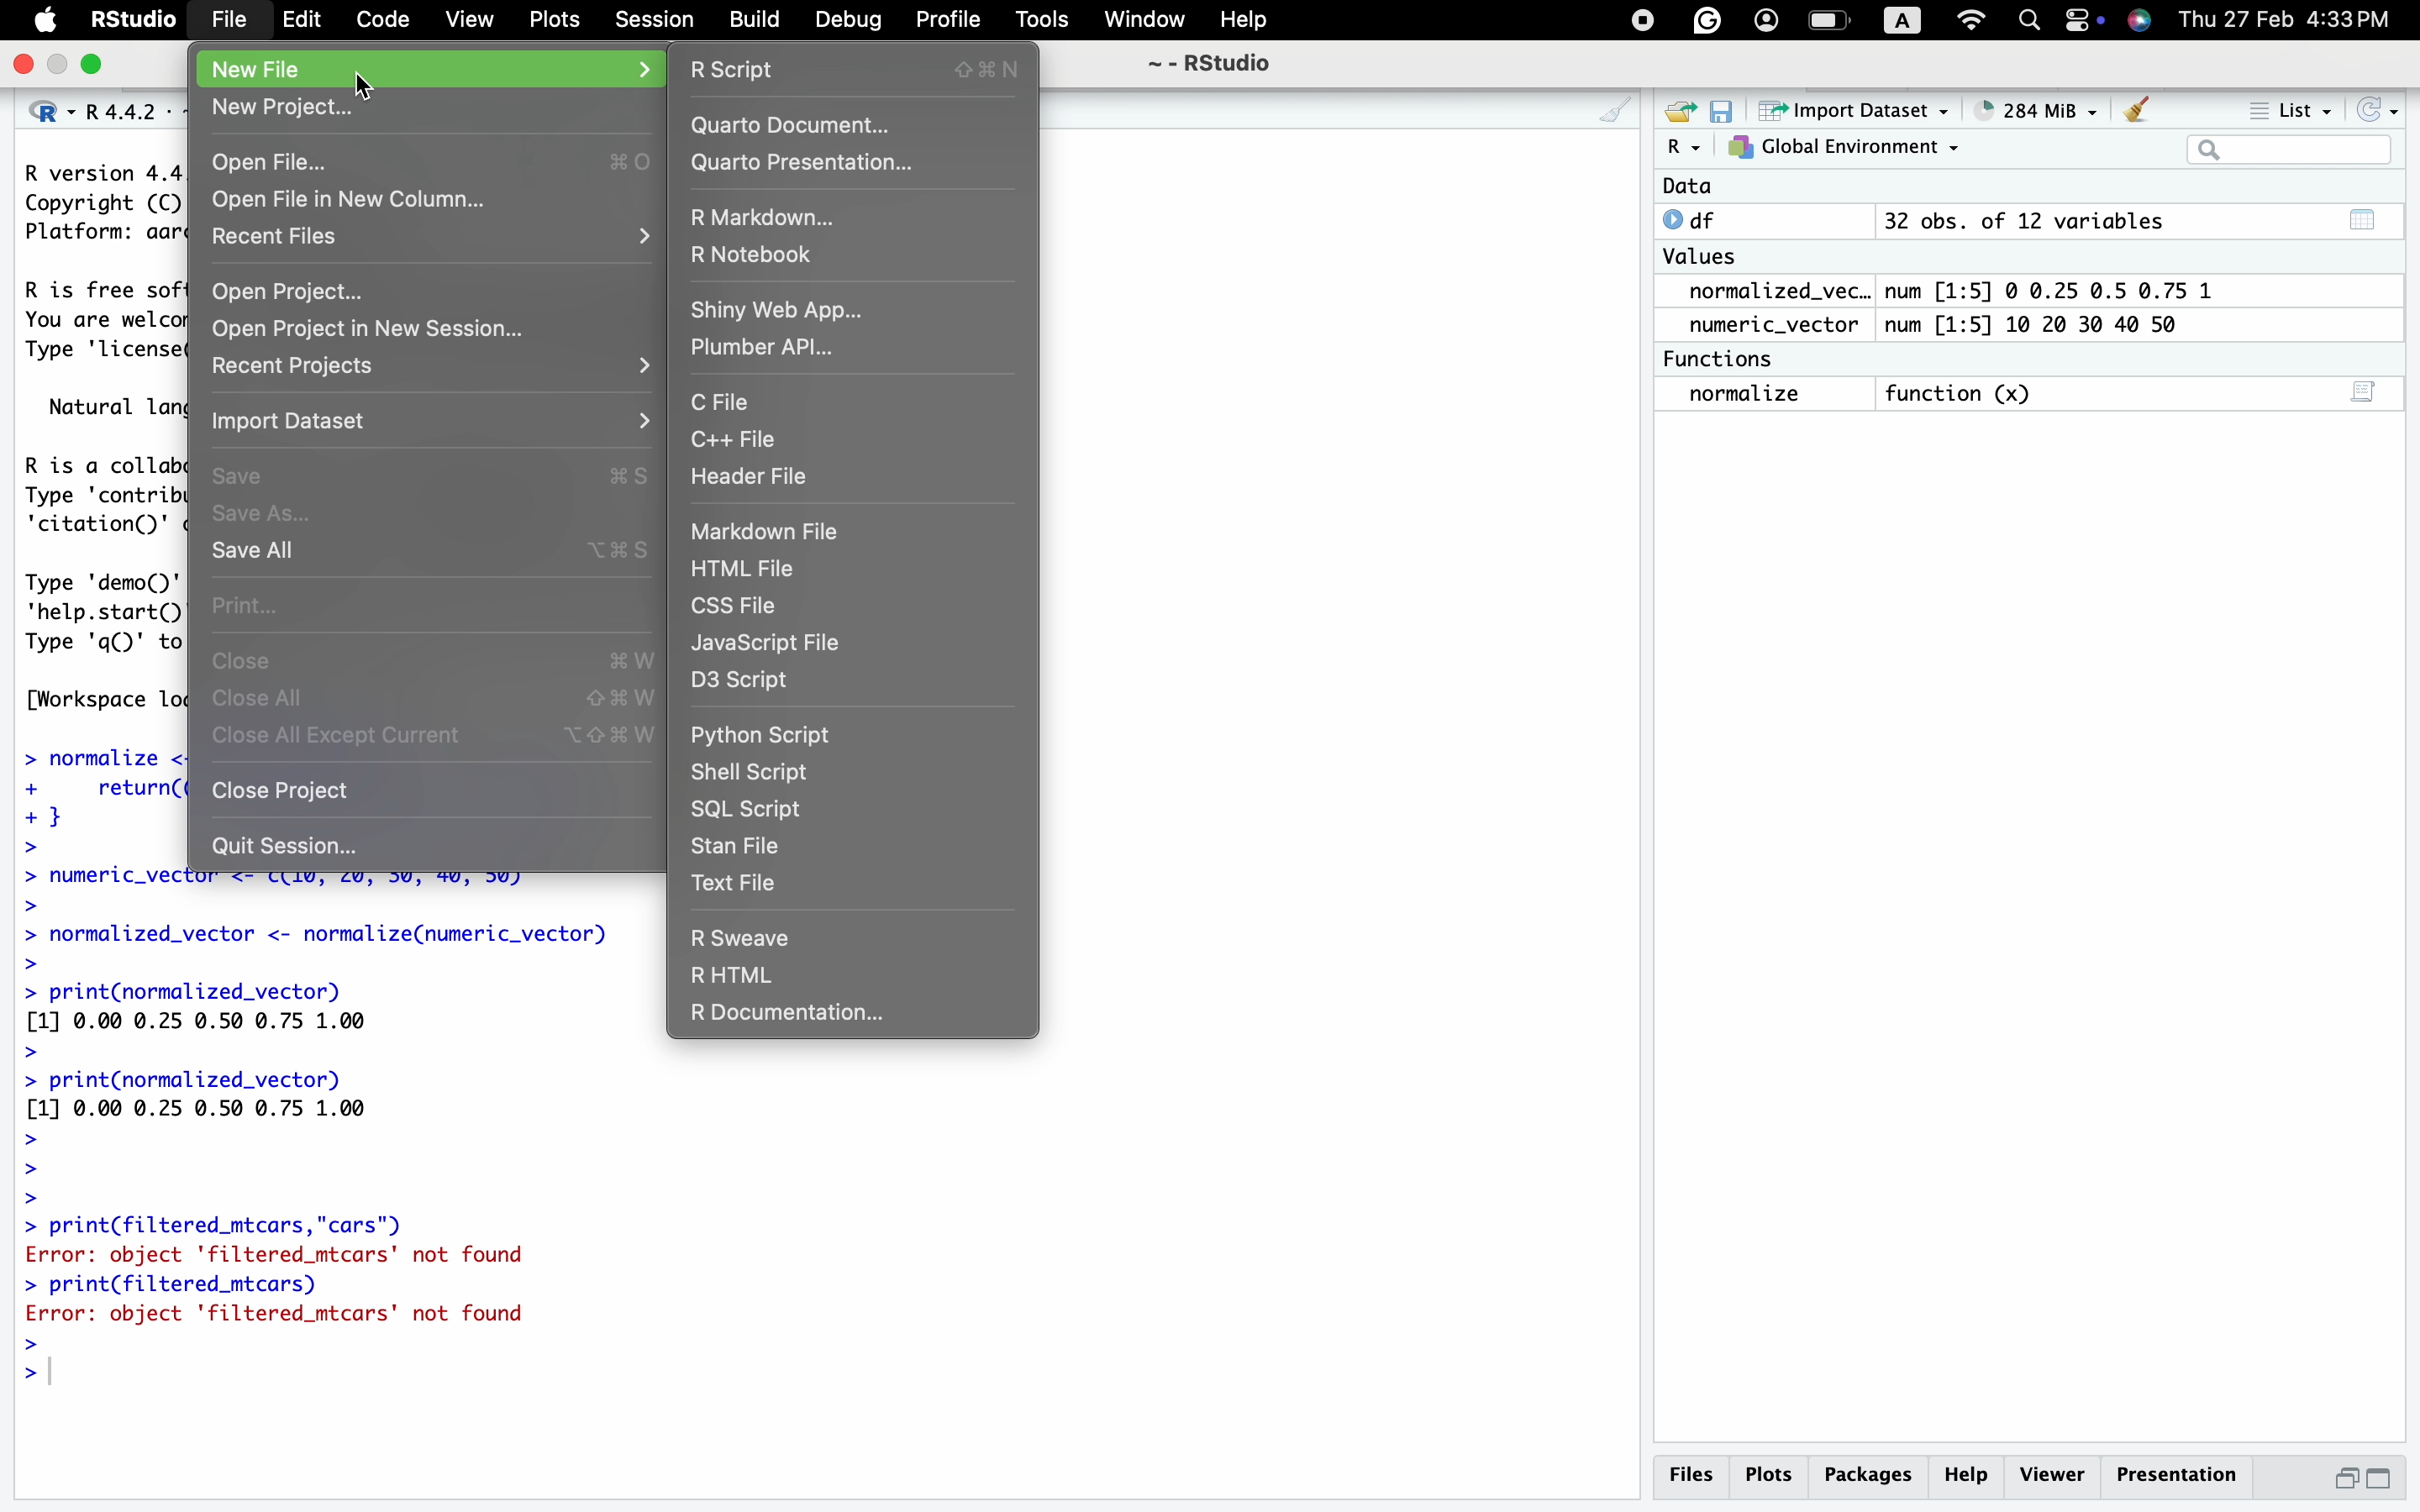 This screenshot has height=1512, width=2420. What do you see at coordinates (743, 935) in the screenshot?
I see `R Sweave` at bounding box center [743, 935].